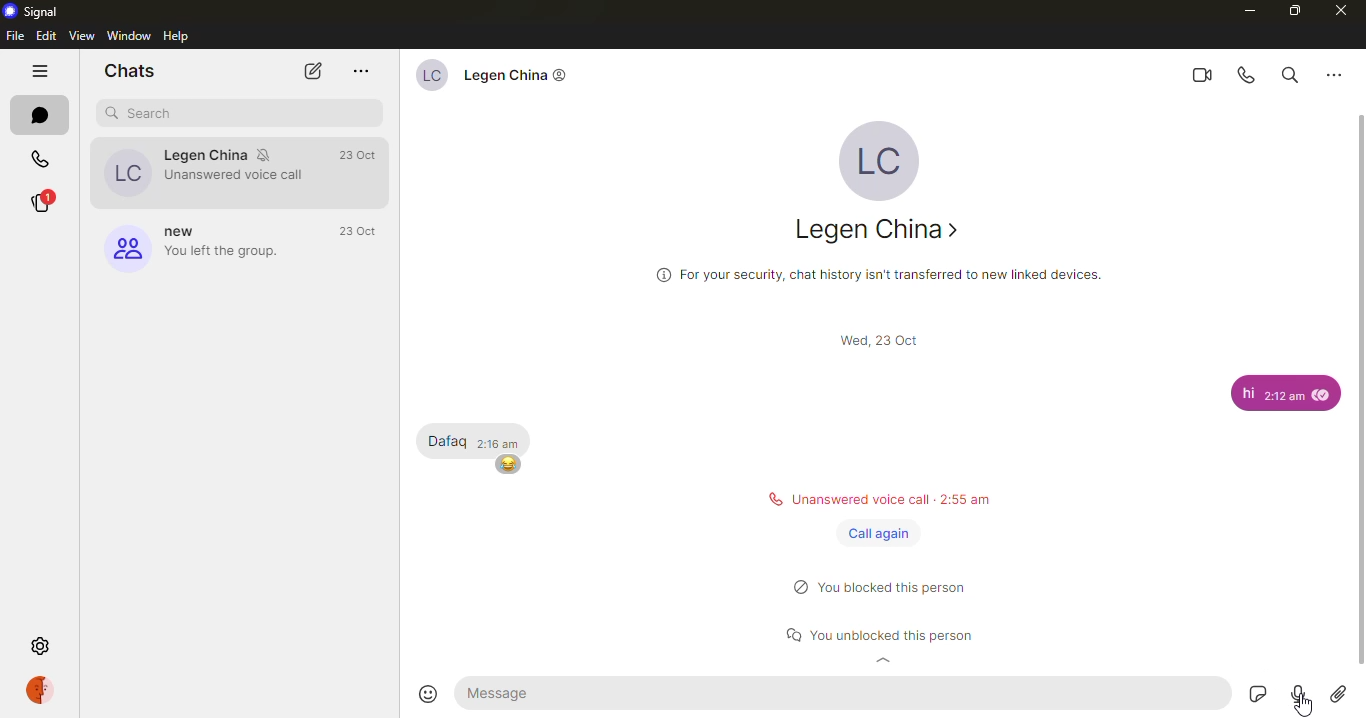 This screenshot has height=718, width=1366. Describe the element at coordinates (1288, 72) in the screenshot. I see `search` at that location.